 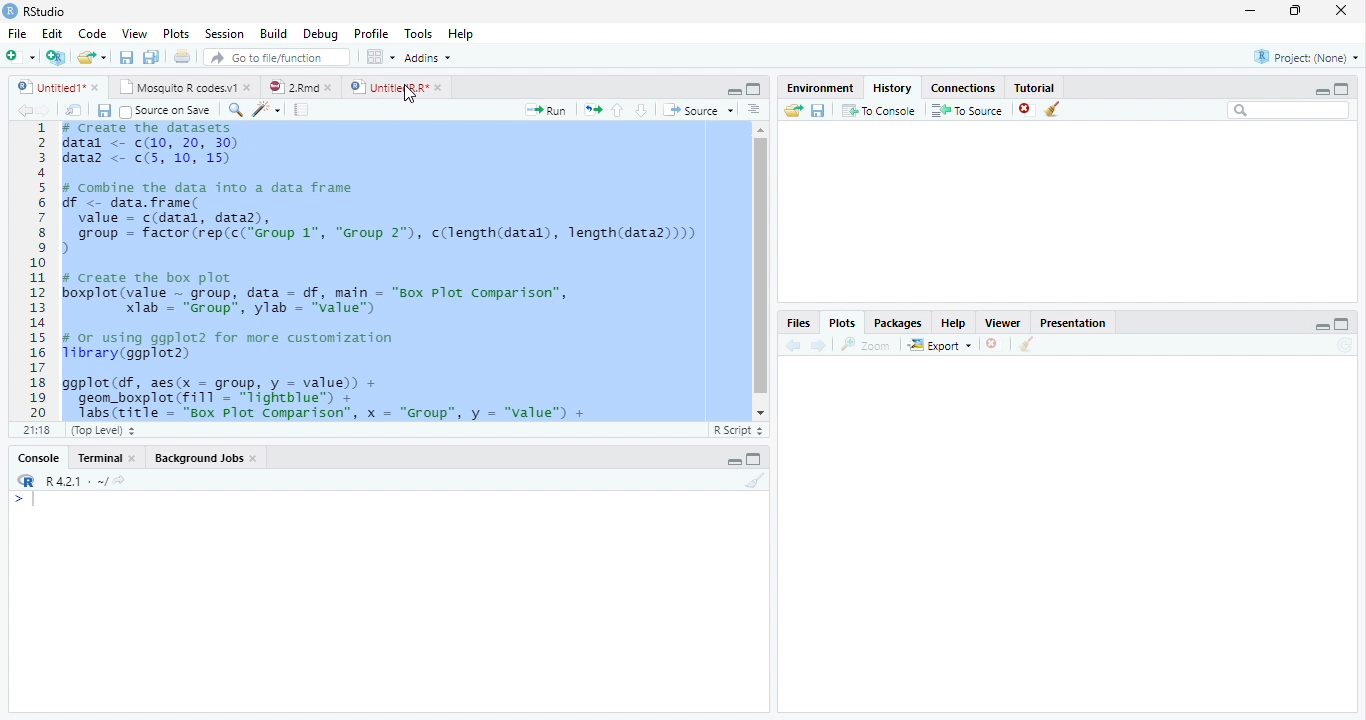 I want to click on close, so click(x=132, y=457).